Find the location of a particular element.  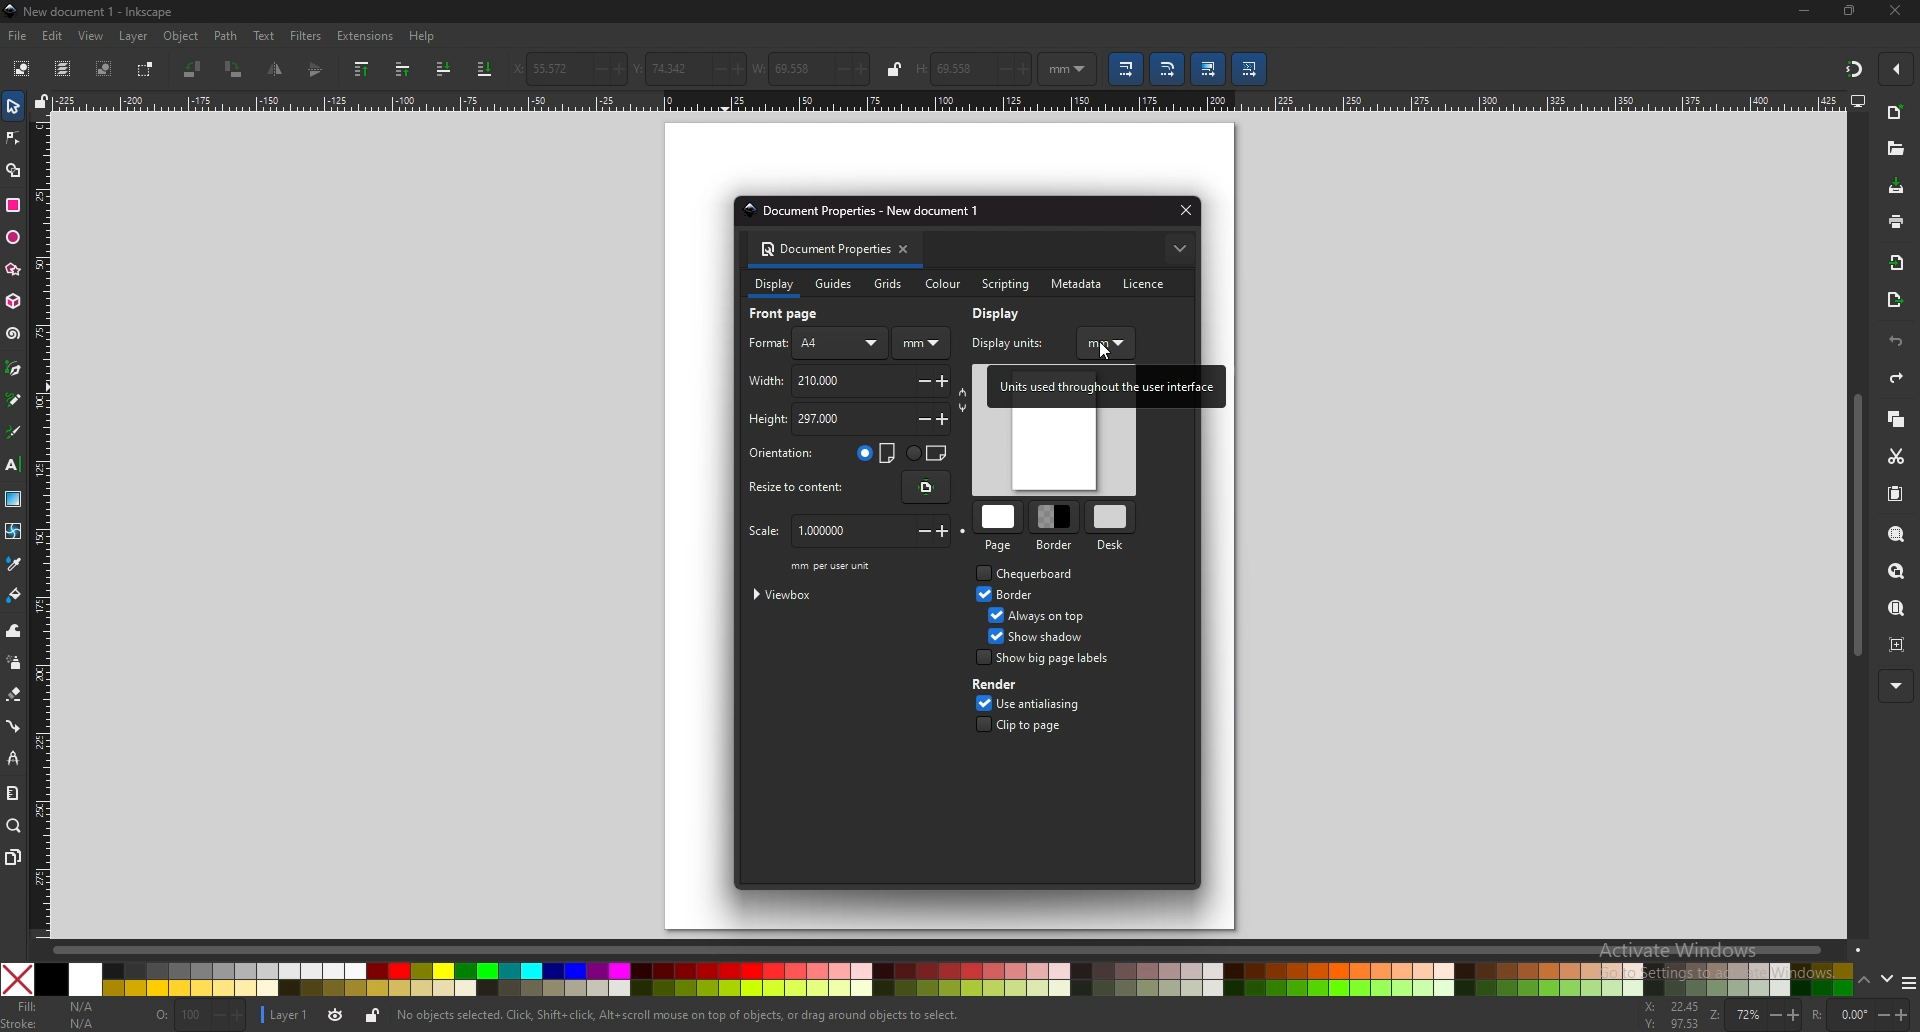

- is located at coordinates (591, 69).